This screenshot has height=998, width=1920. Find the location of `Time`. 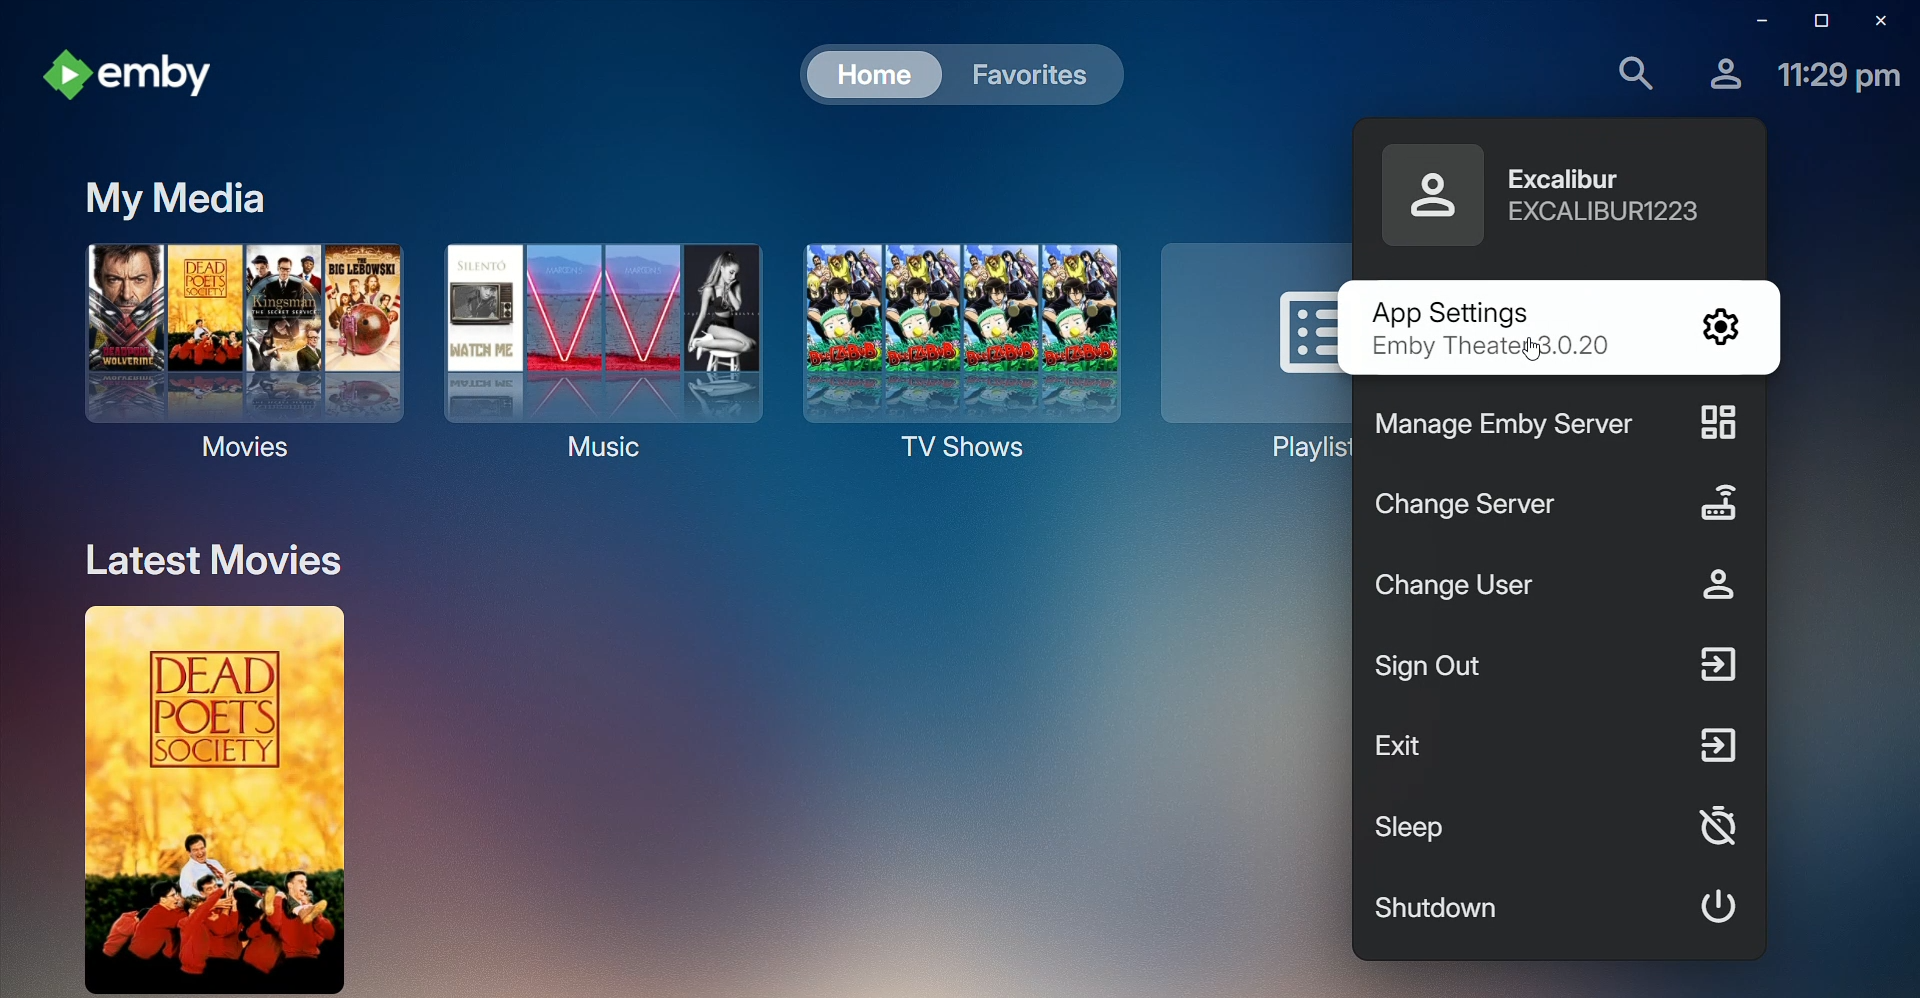

Time is located at coordinates (1839, 78).